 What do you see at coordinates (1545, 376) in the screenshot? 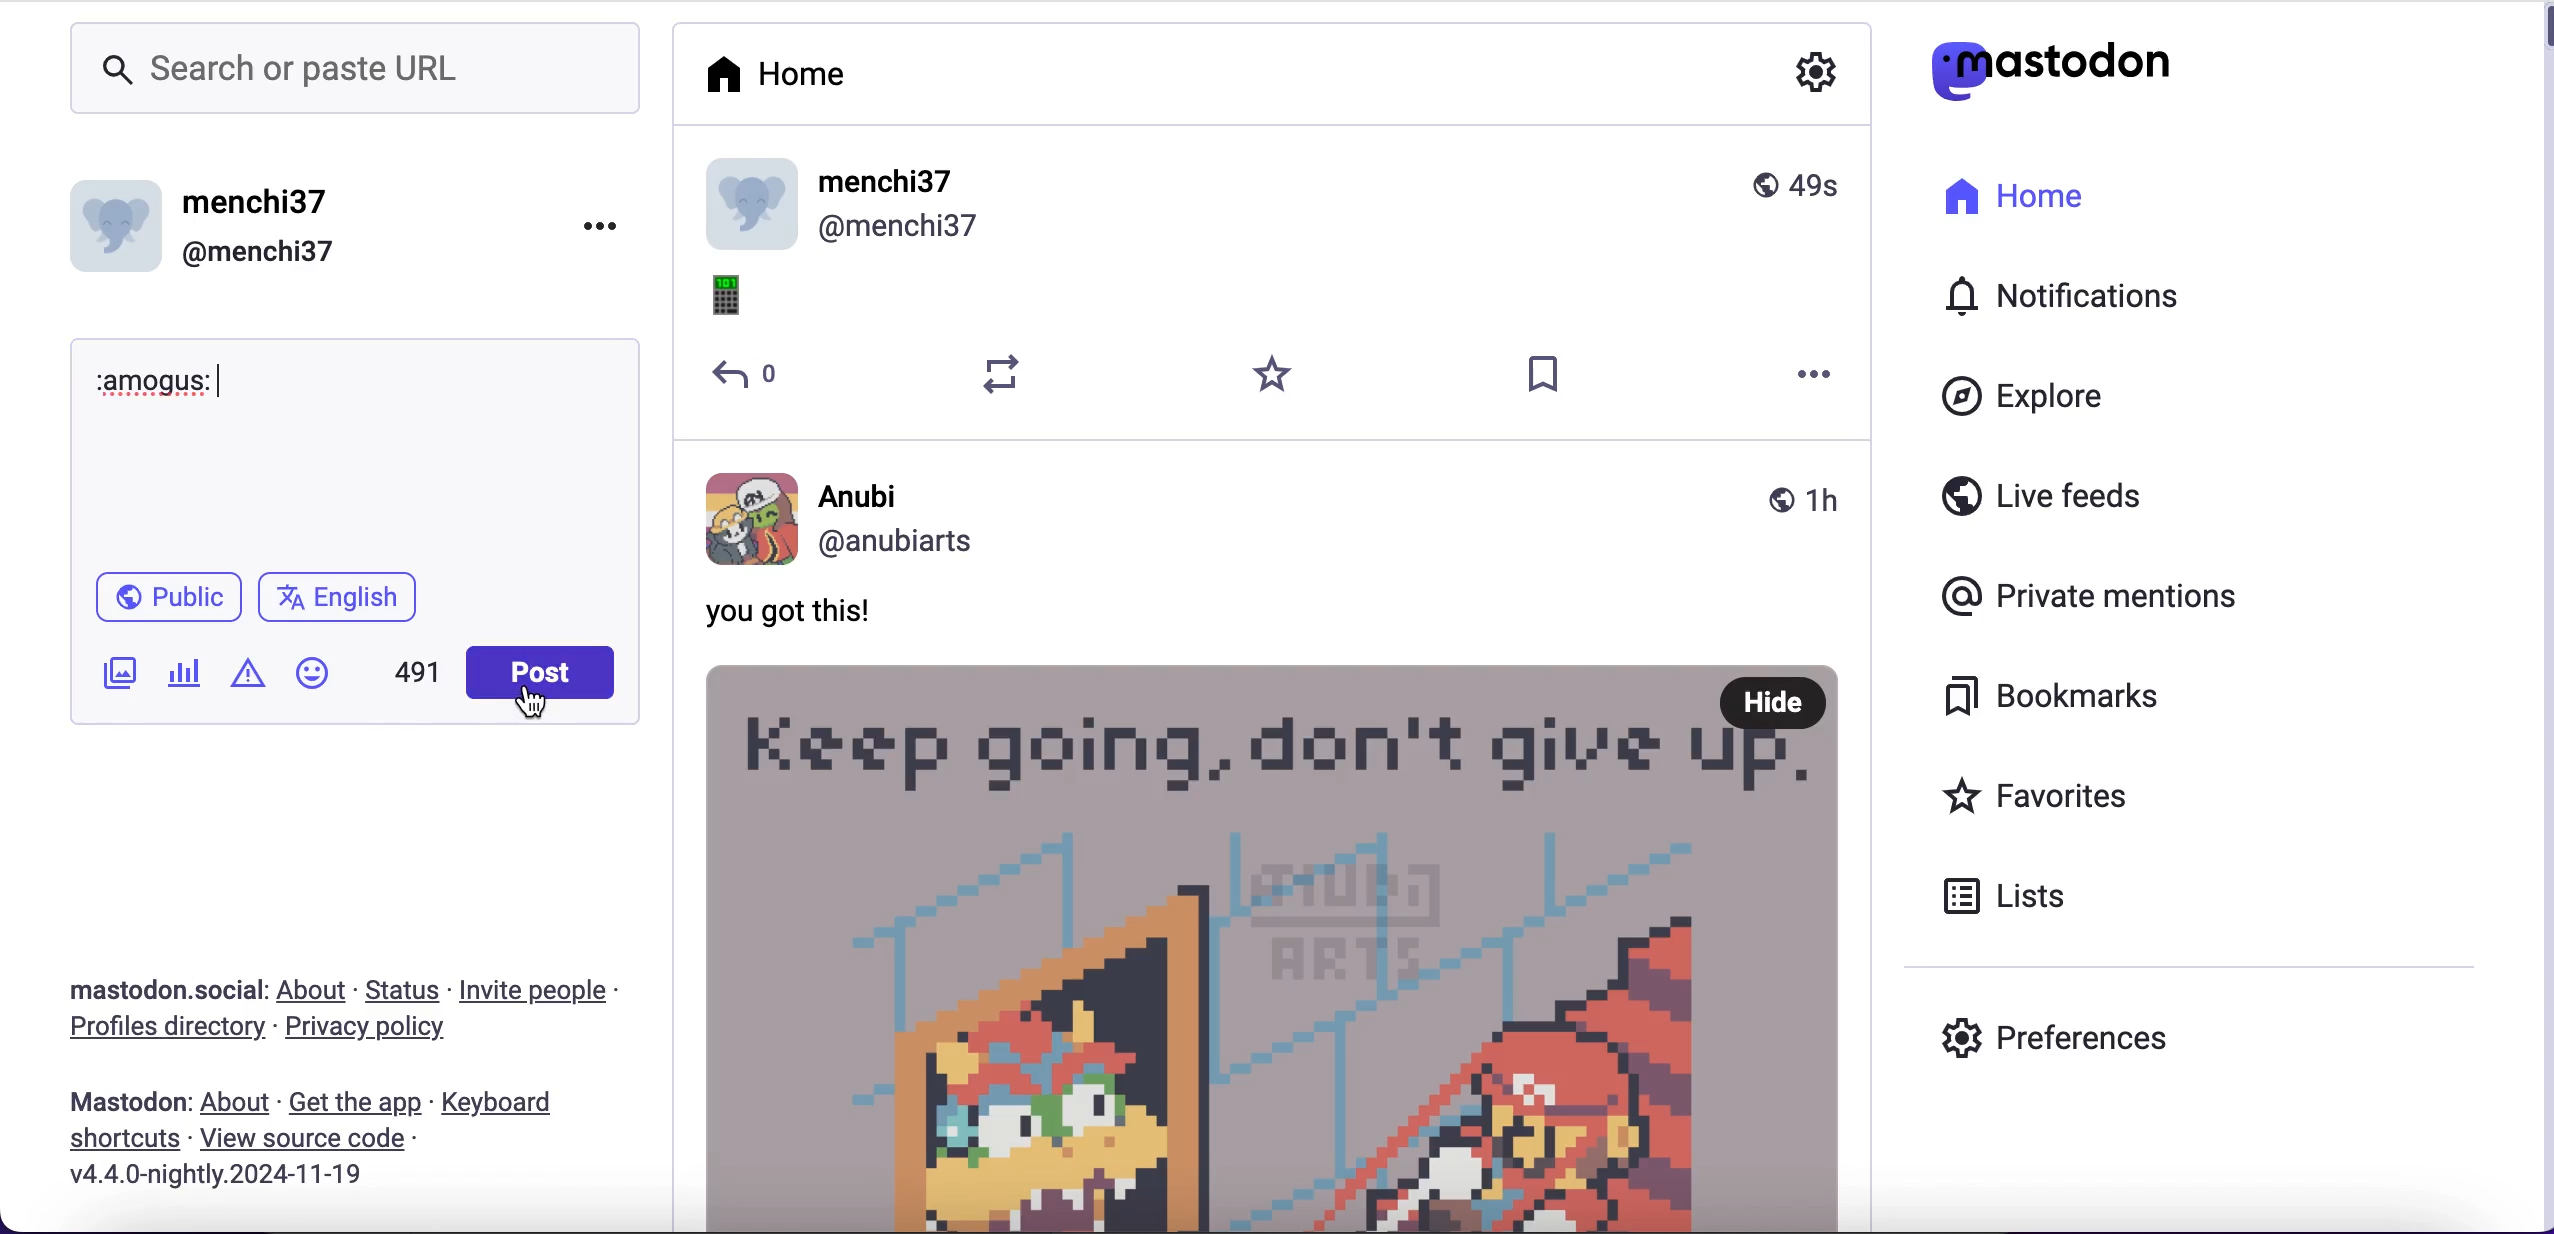
I see `save` at bounding box center [1545, 376].